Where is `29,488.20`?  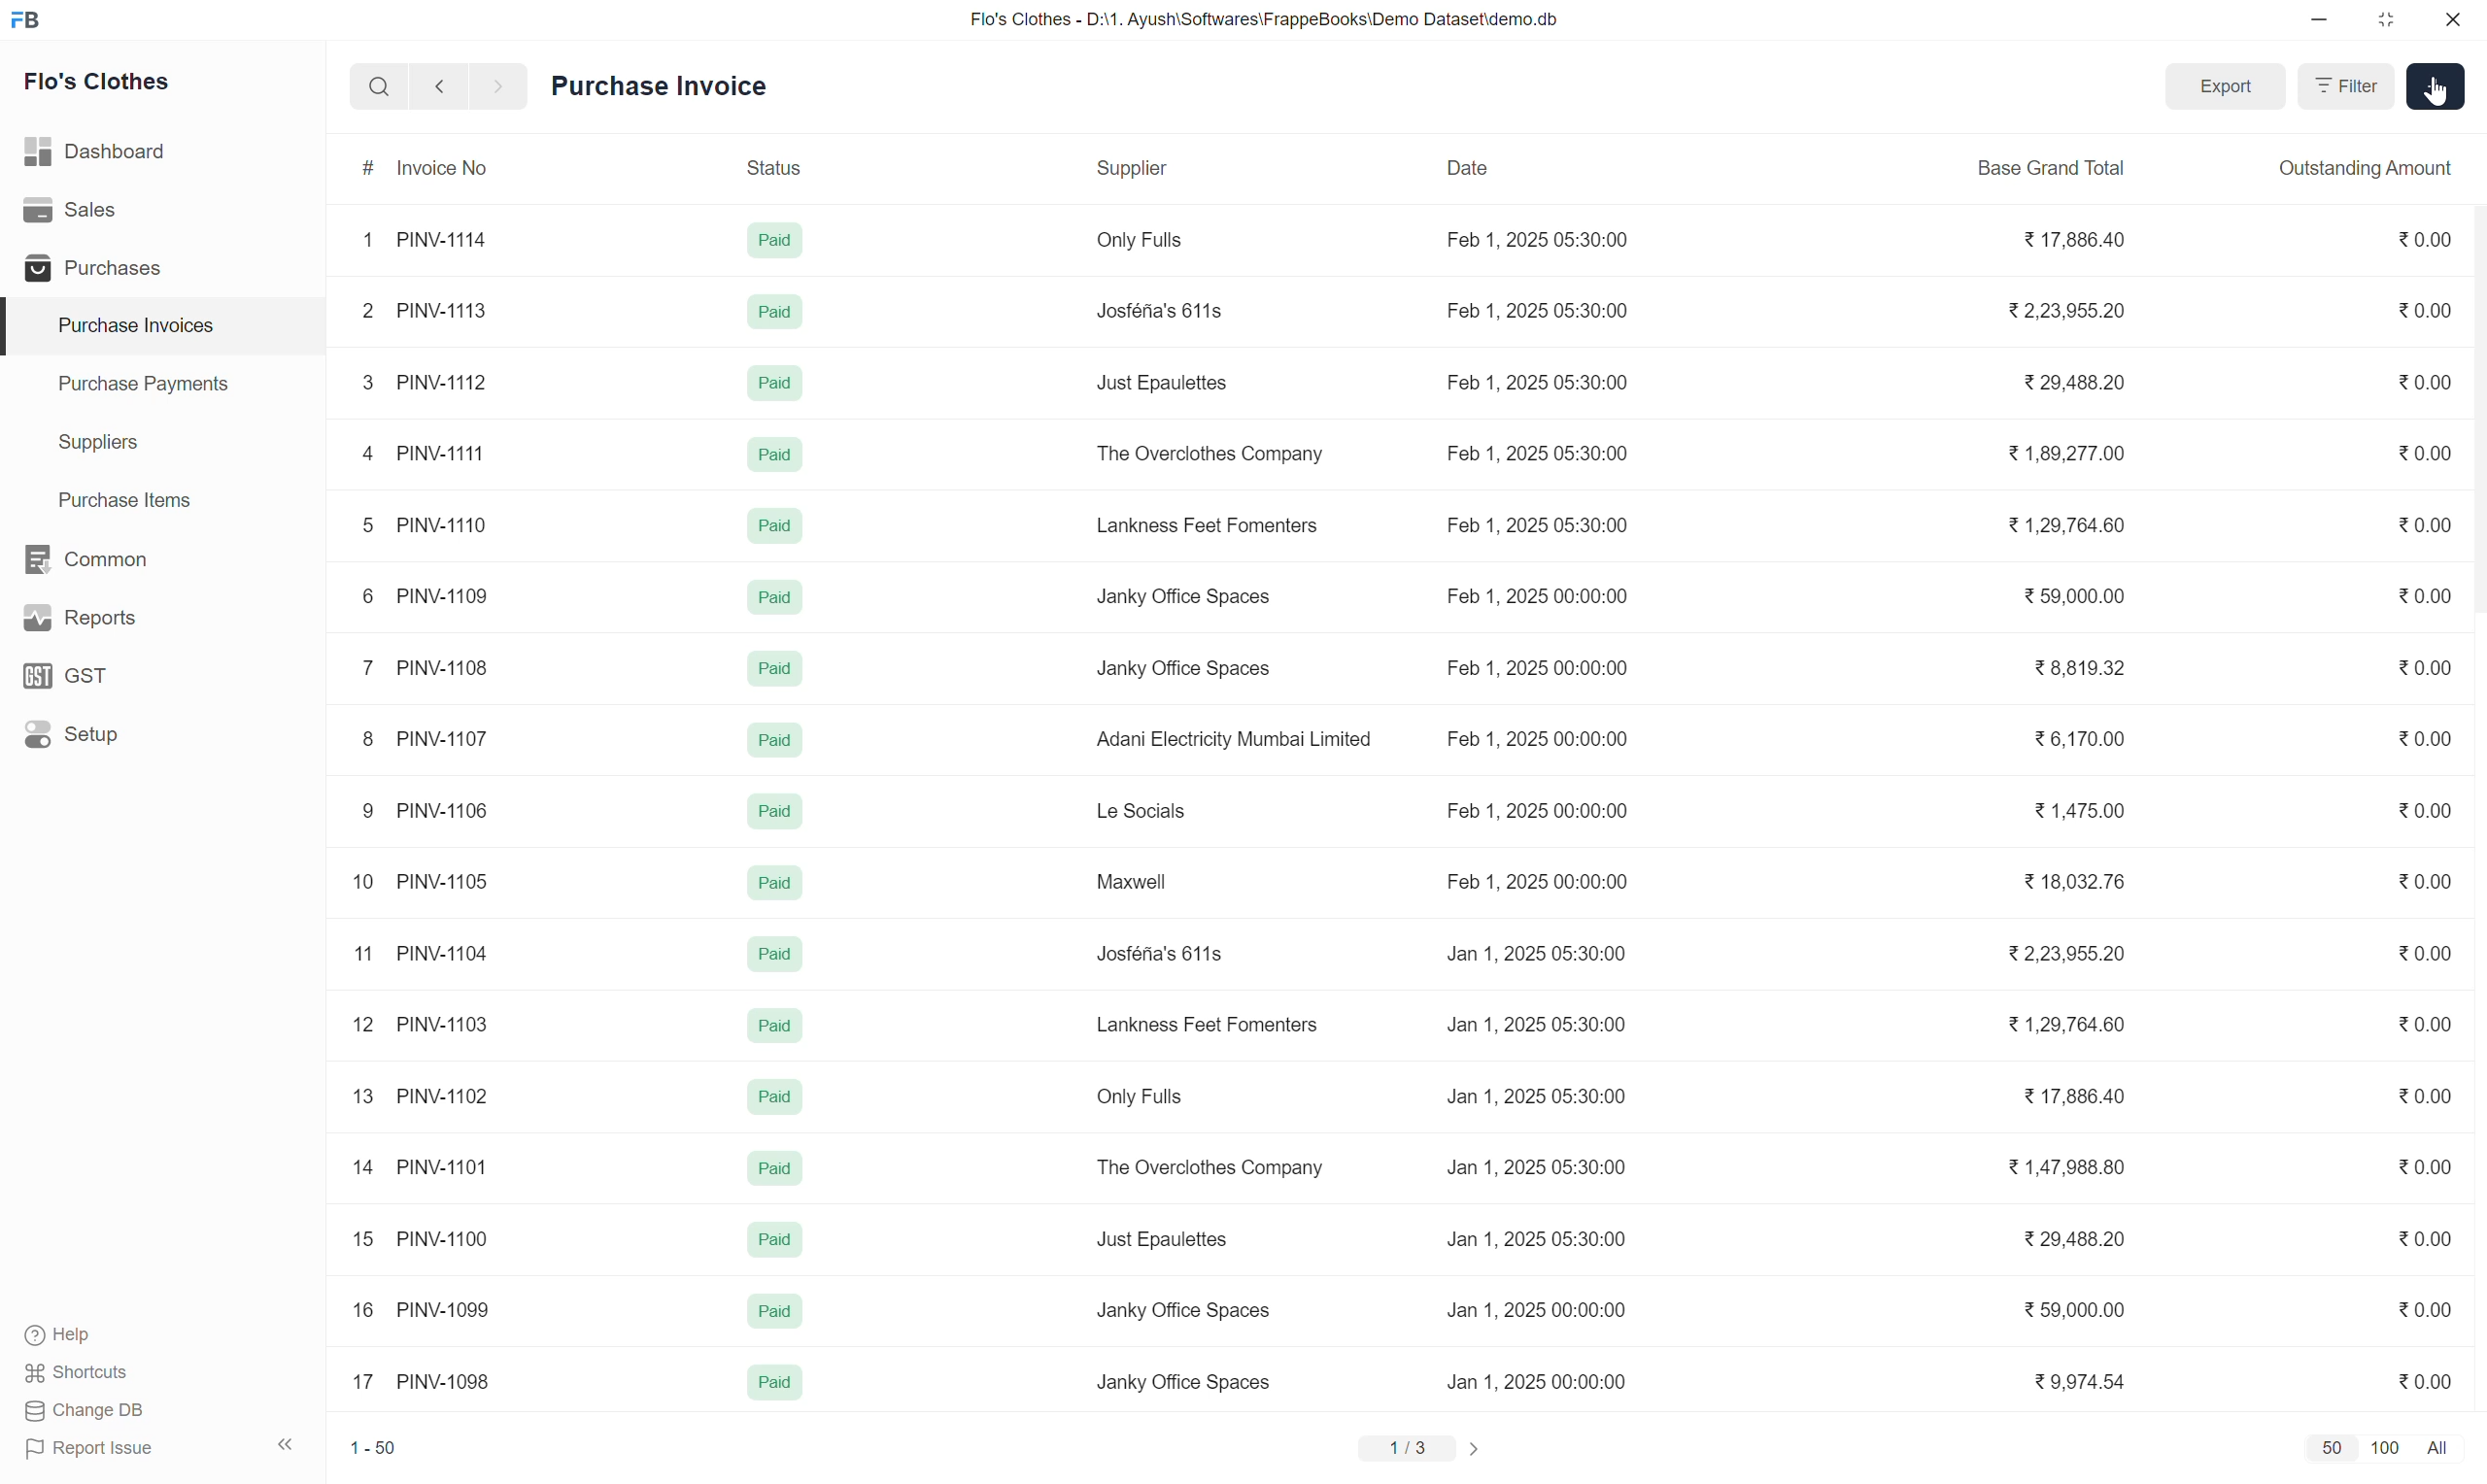 29,488.20 is located at coordinates (2071, 382).